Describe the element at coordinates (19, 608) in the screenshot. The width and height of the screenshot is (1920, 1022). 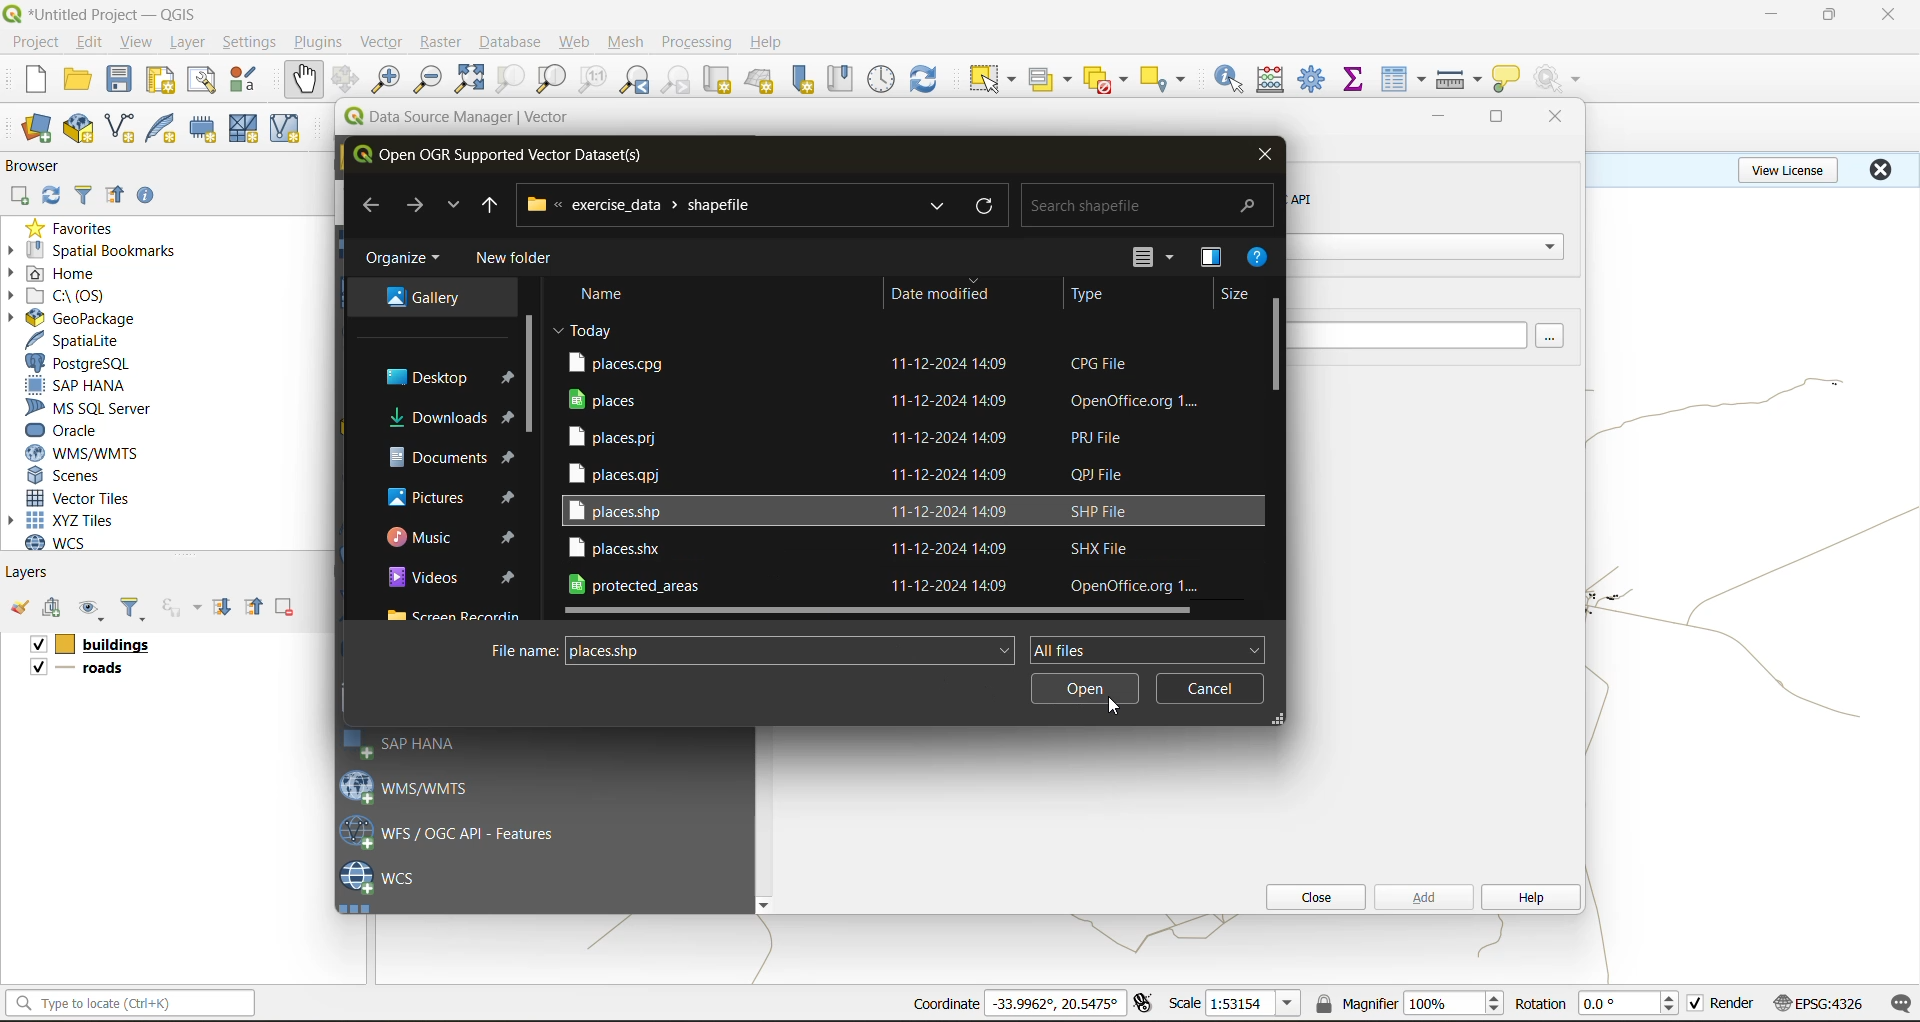
I see `open` at that location.